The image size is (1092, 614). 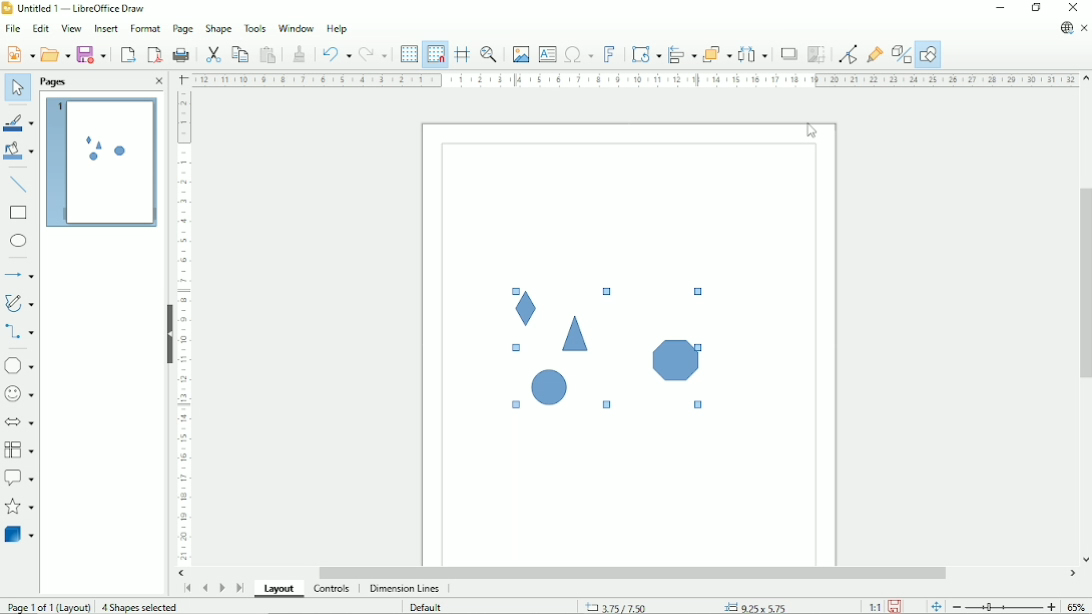 I want to click on New, so click(x=20, y=53).